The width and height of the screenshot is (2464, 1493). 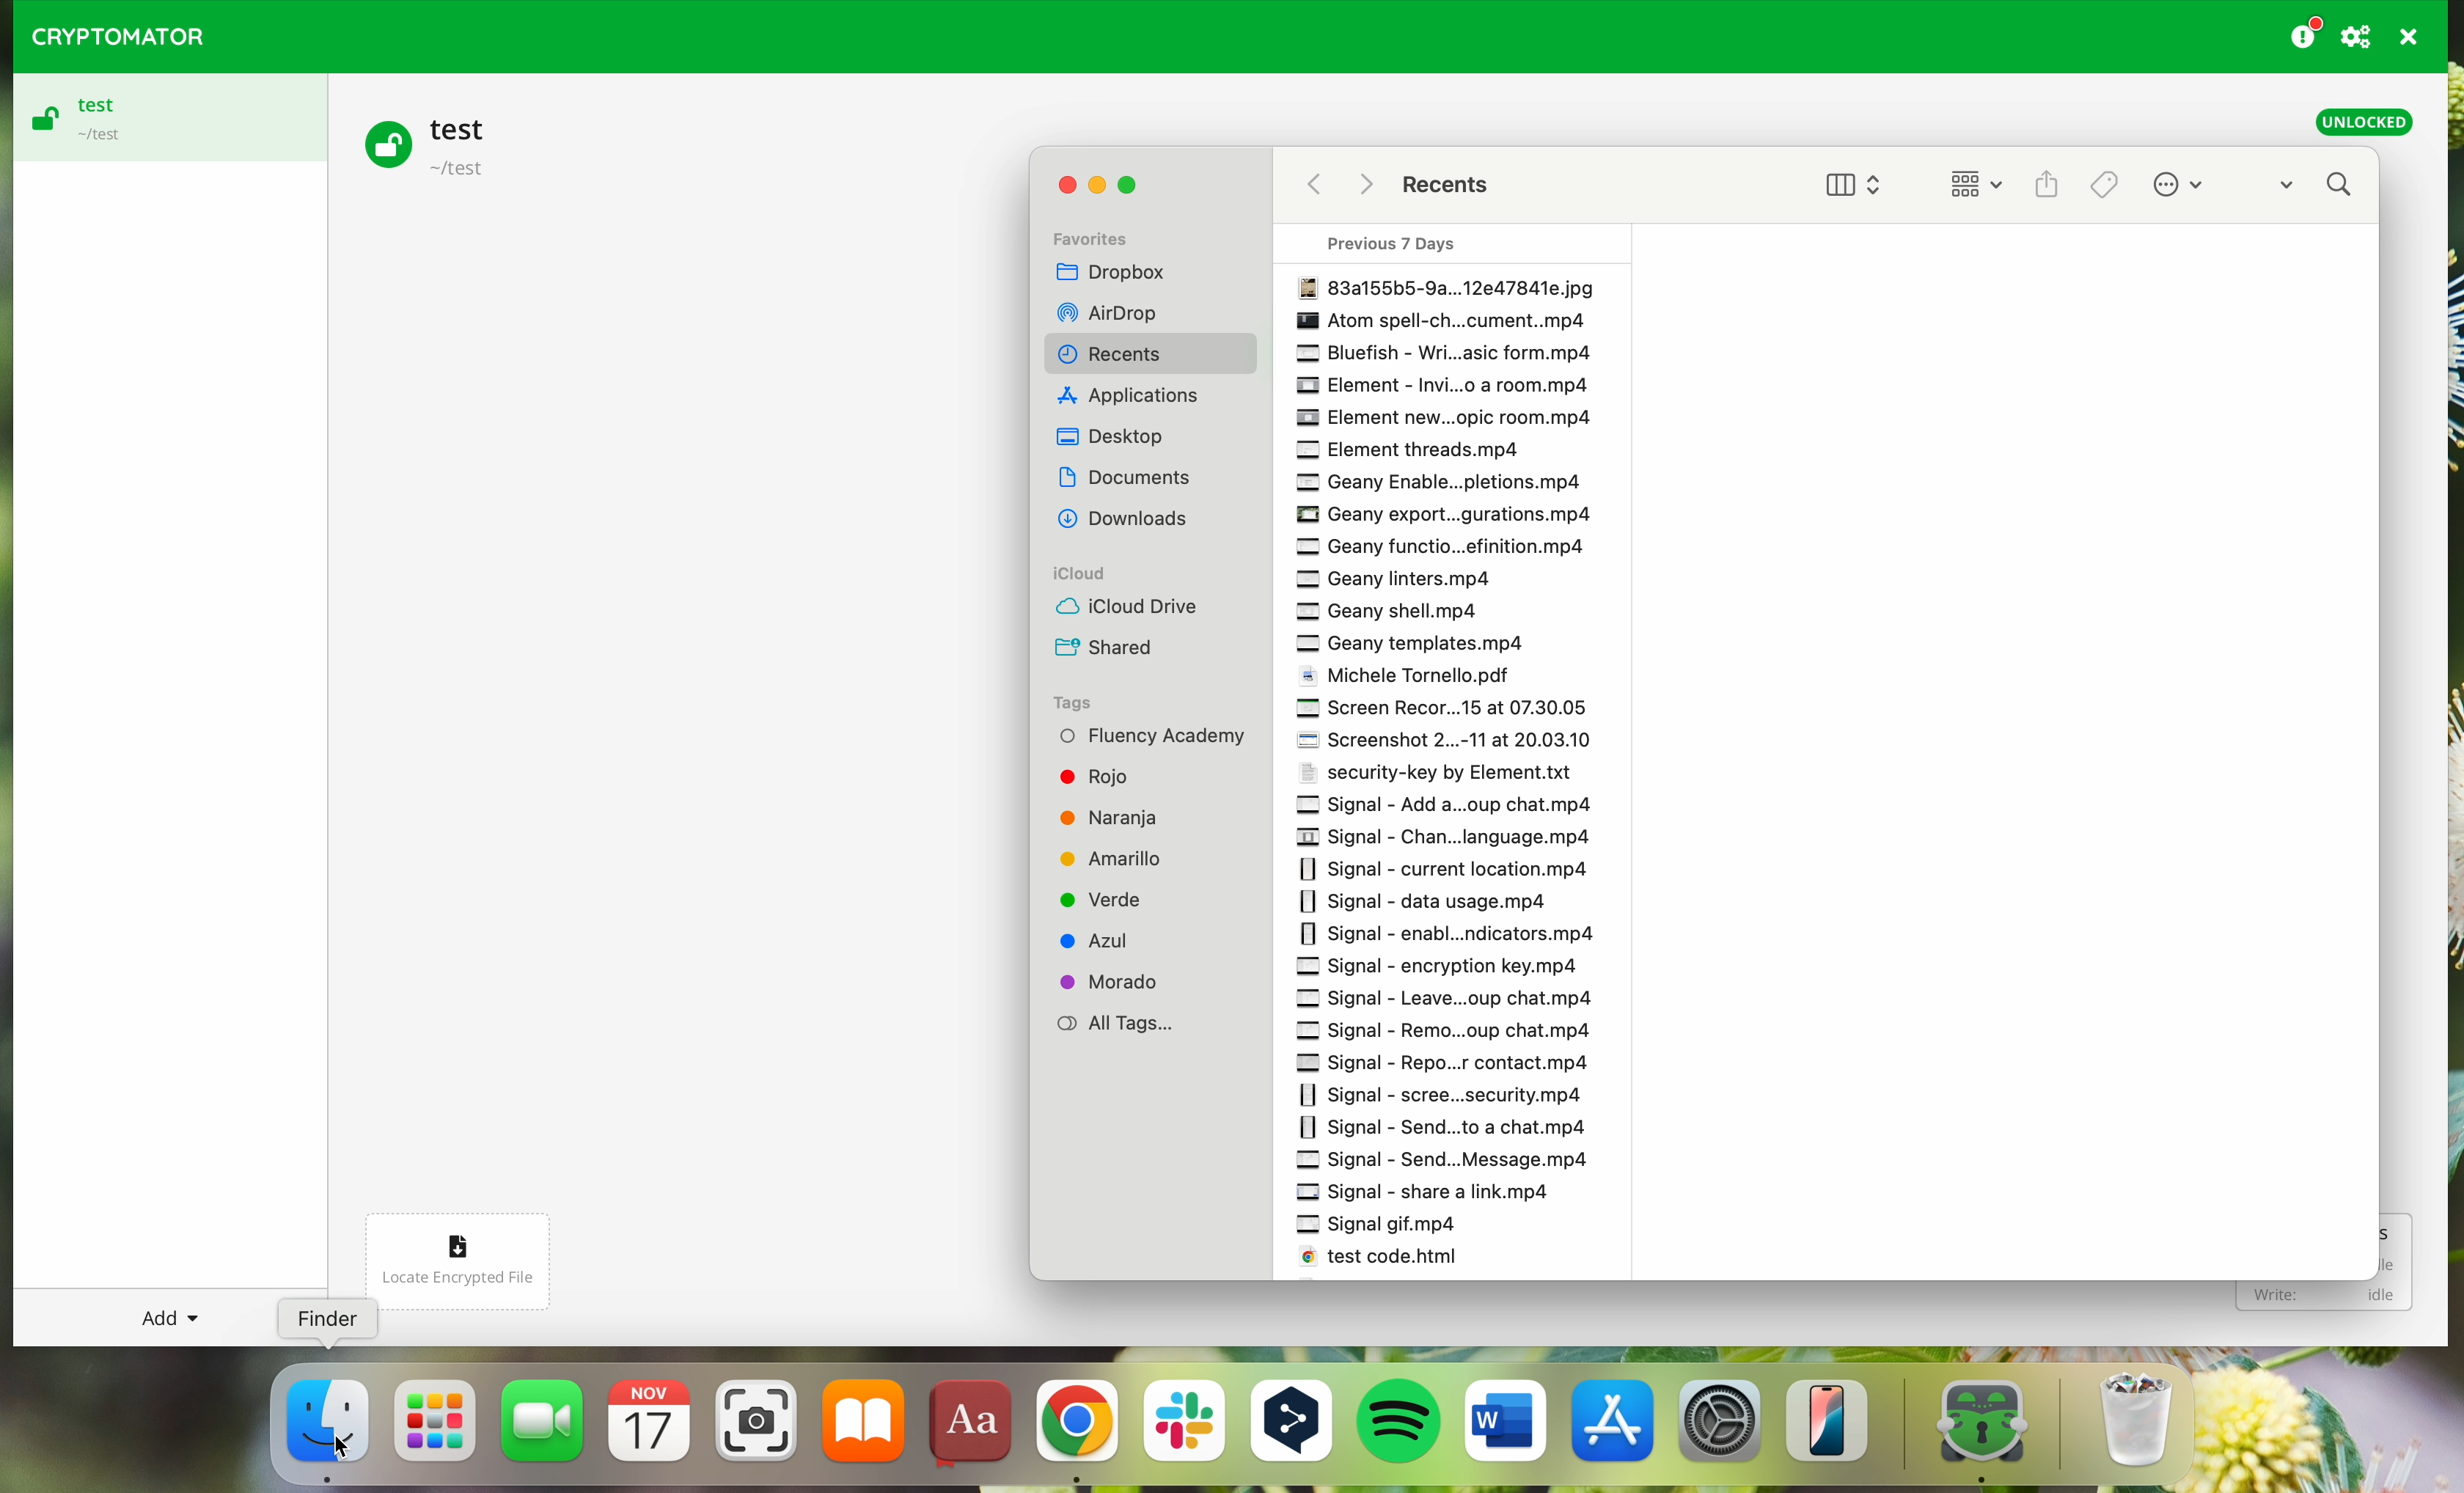 I want to click on Bluefish, so click(x=1433, y=352).